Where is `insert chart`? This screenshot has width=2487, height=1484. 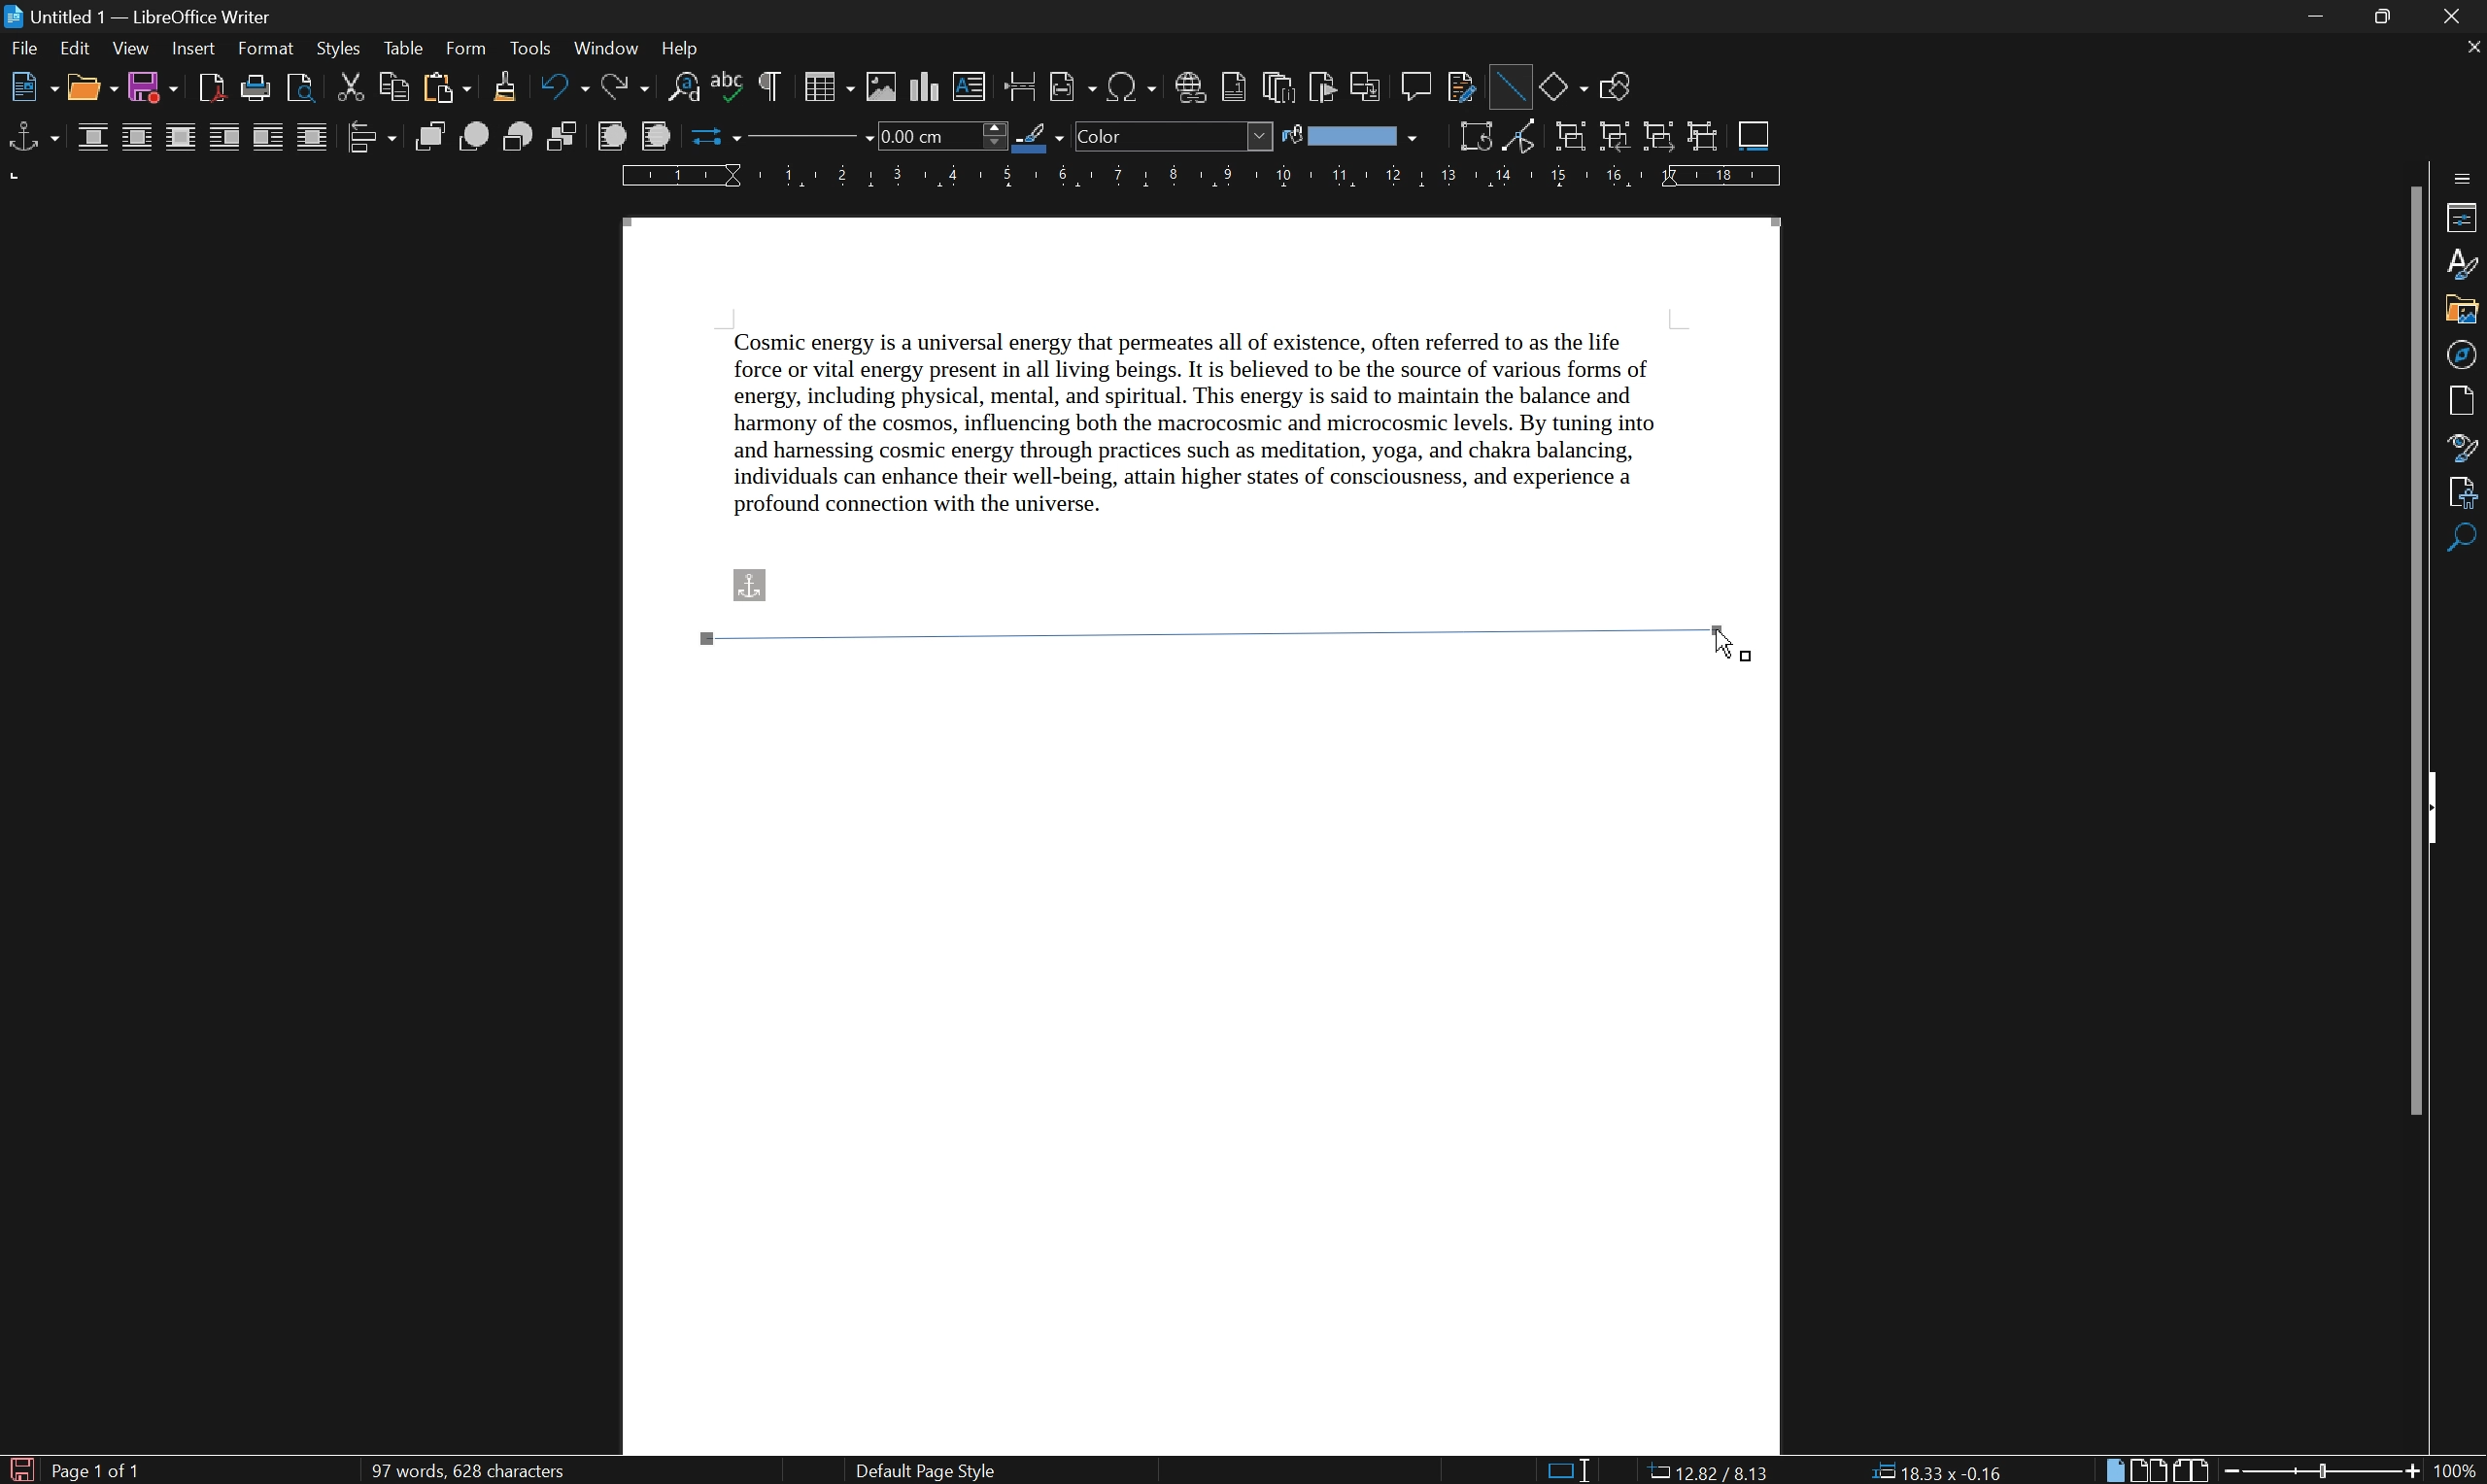
insert chart is located at coordinates (927, 86).